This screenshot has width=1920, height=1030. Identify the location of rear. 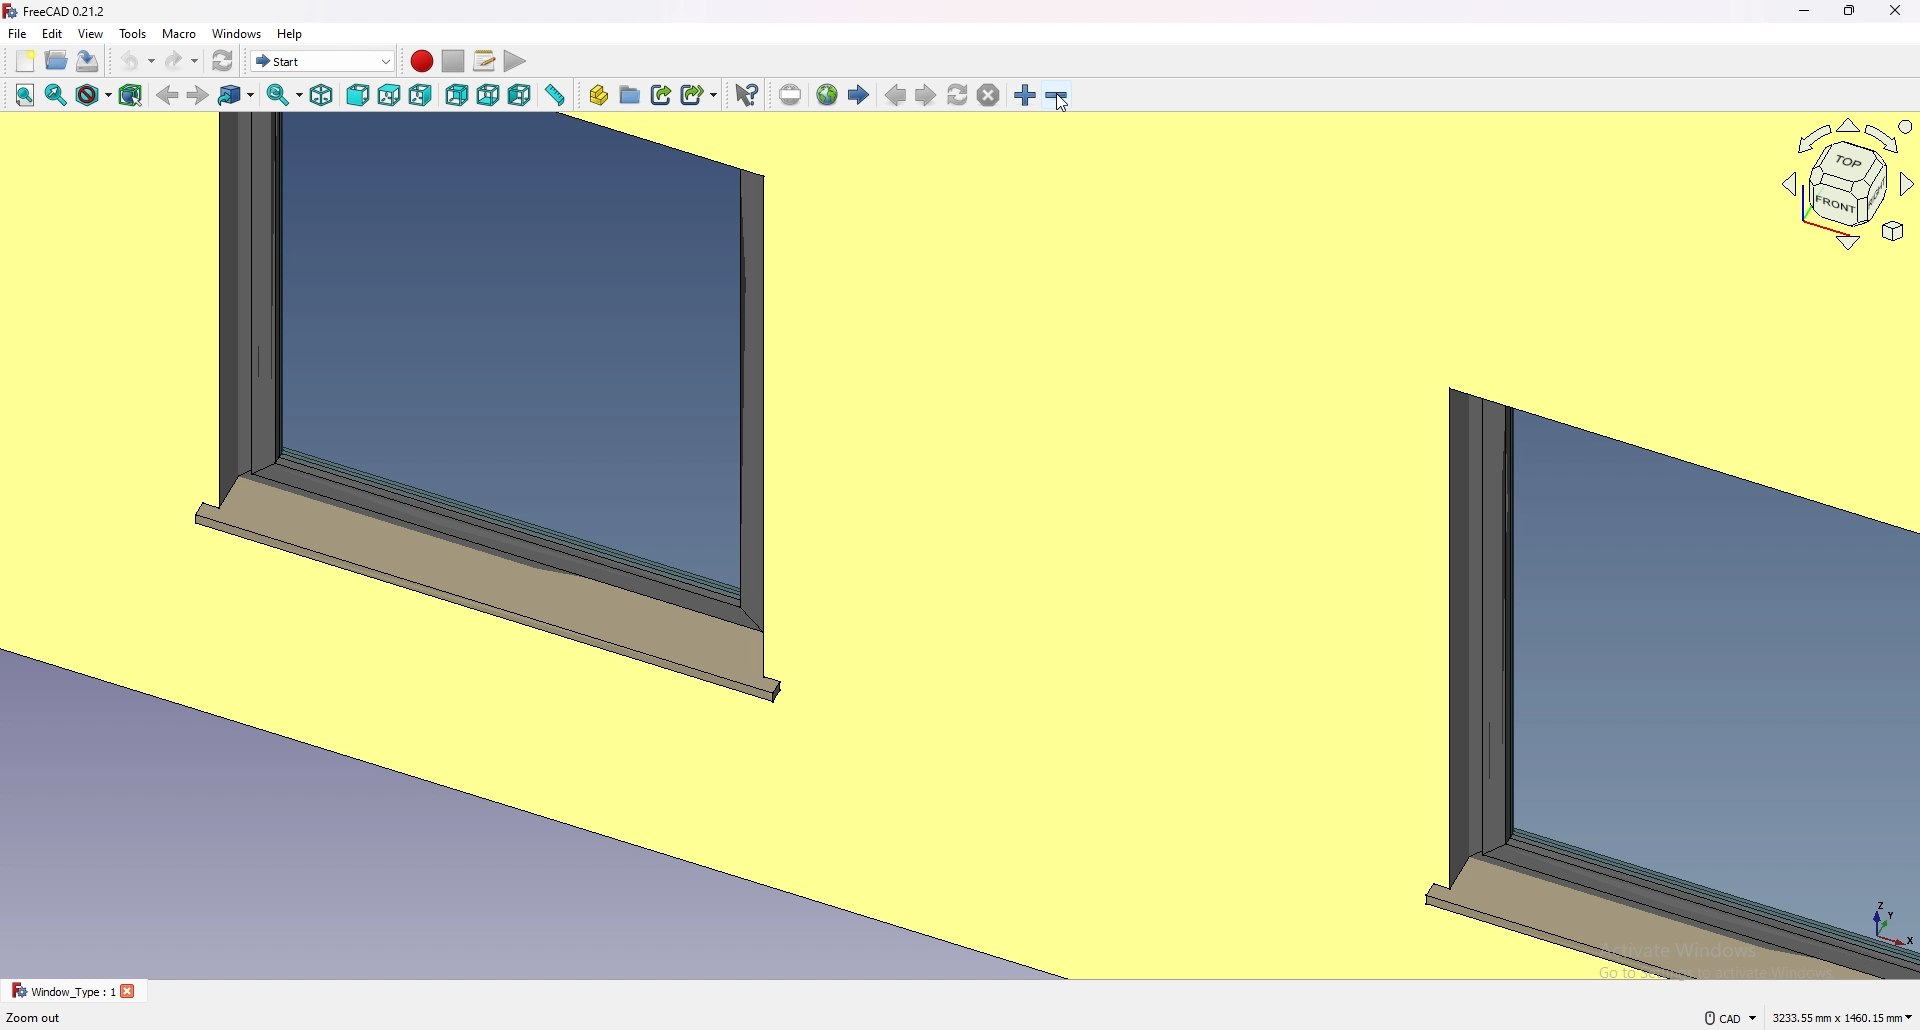
(456, 96).